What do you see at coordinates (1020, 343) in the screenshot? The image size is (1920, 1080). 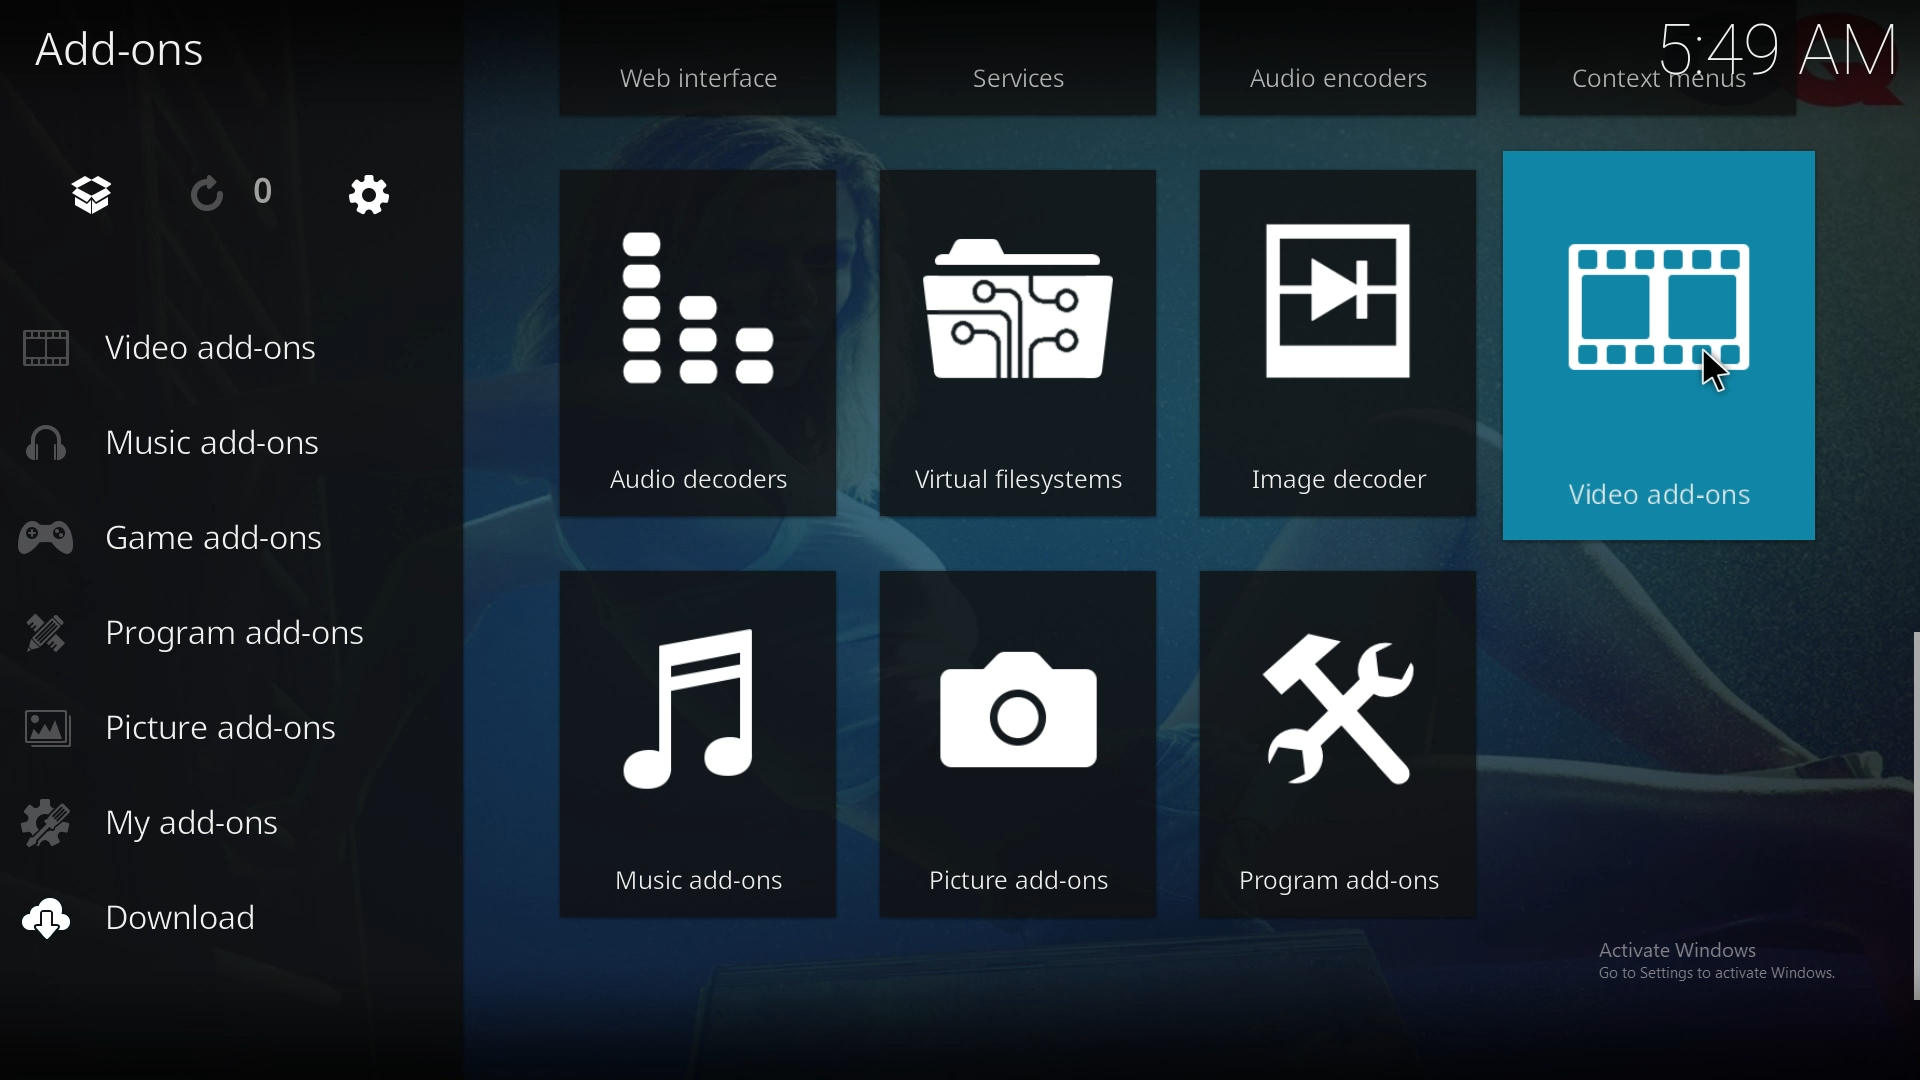 I see `virtual file system` at bounding box center [1020, 343].